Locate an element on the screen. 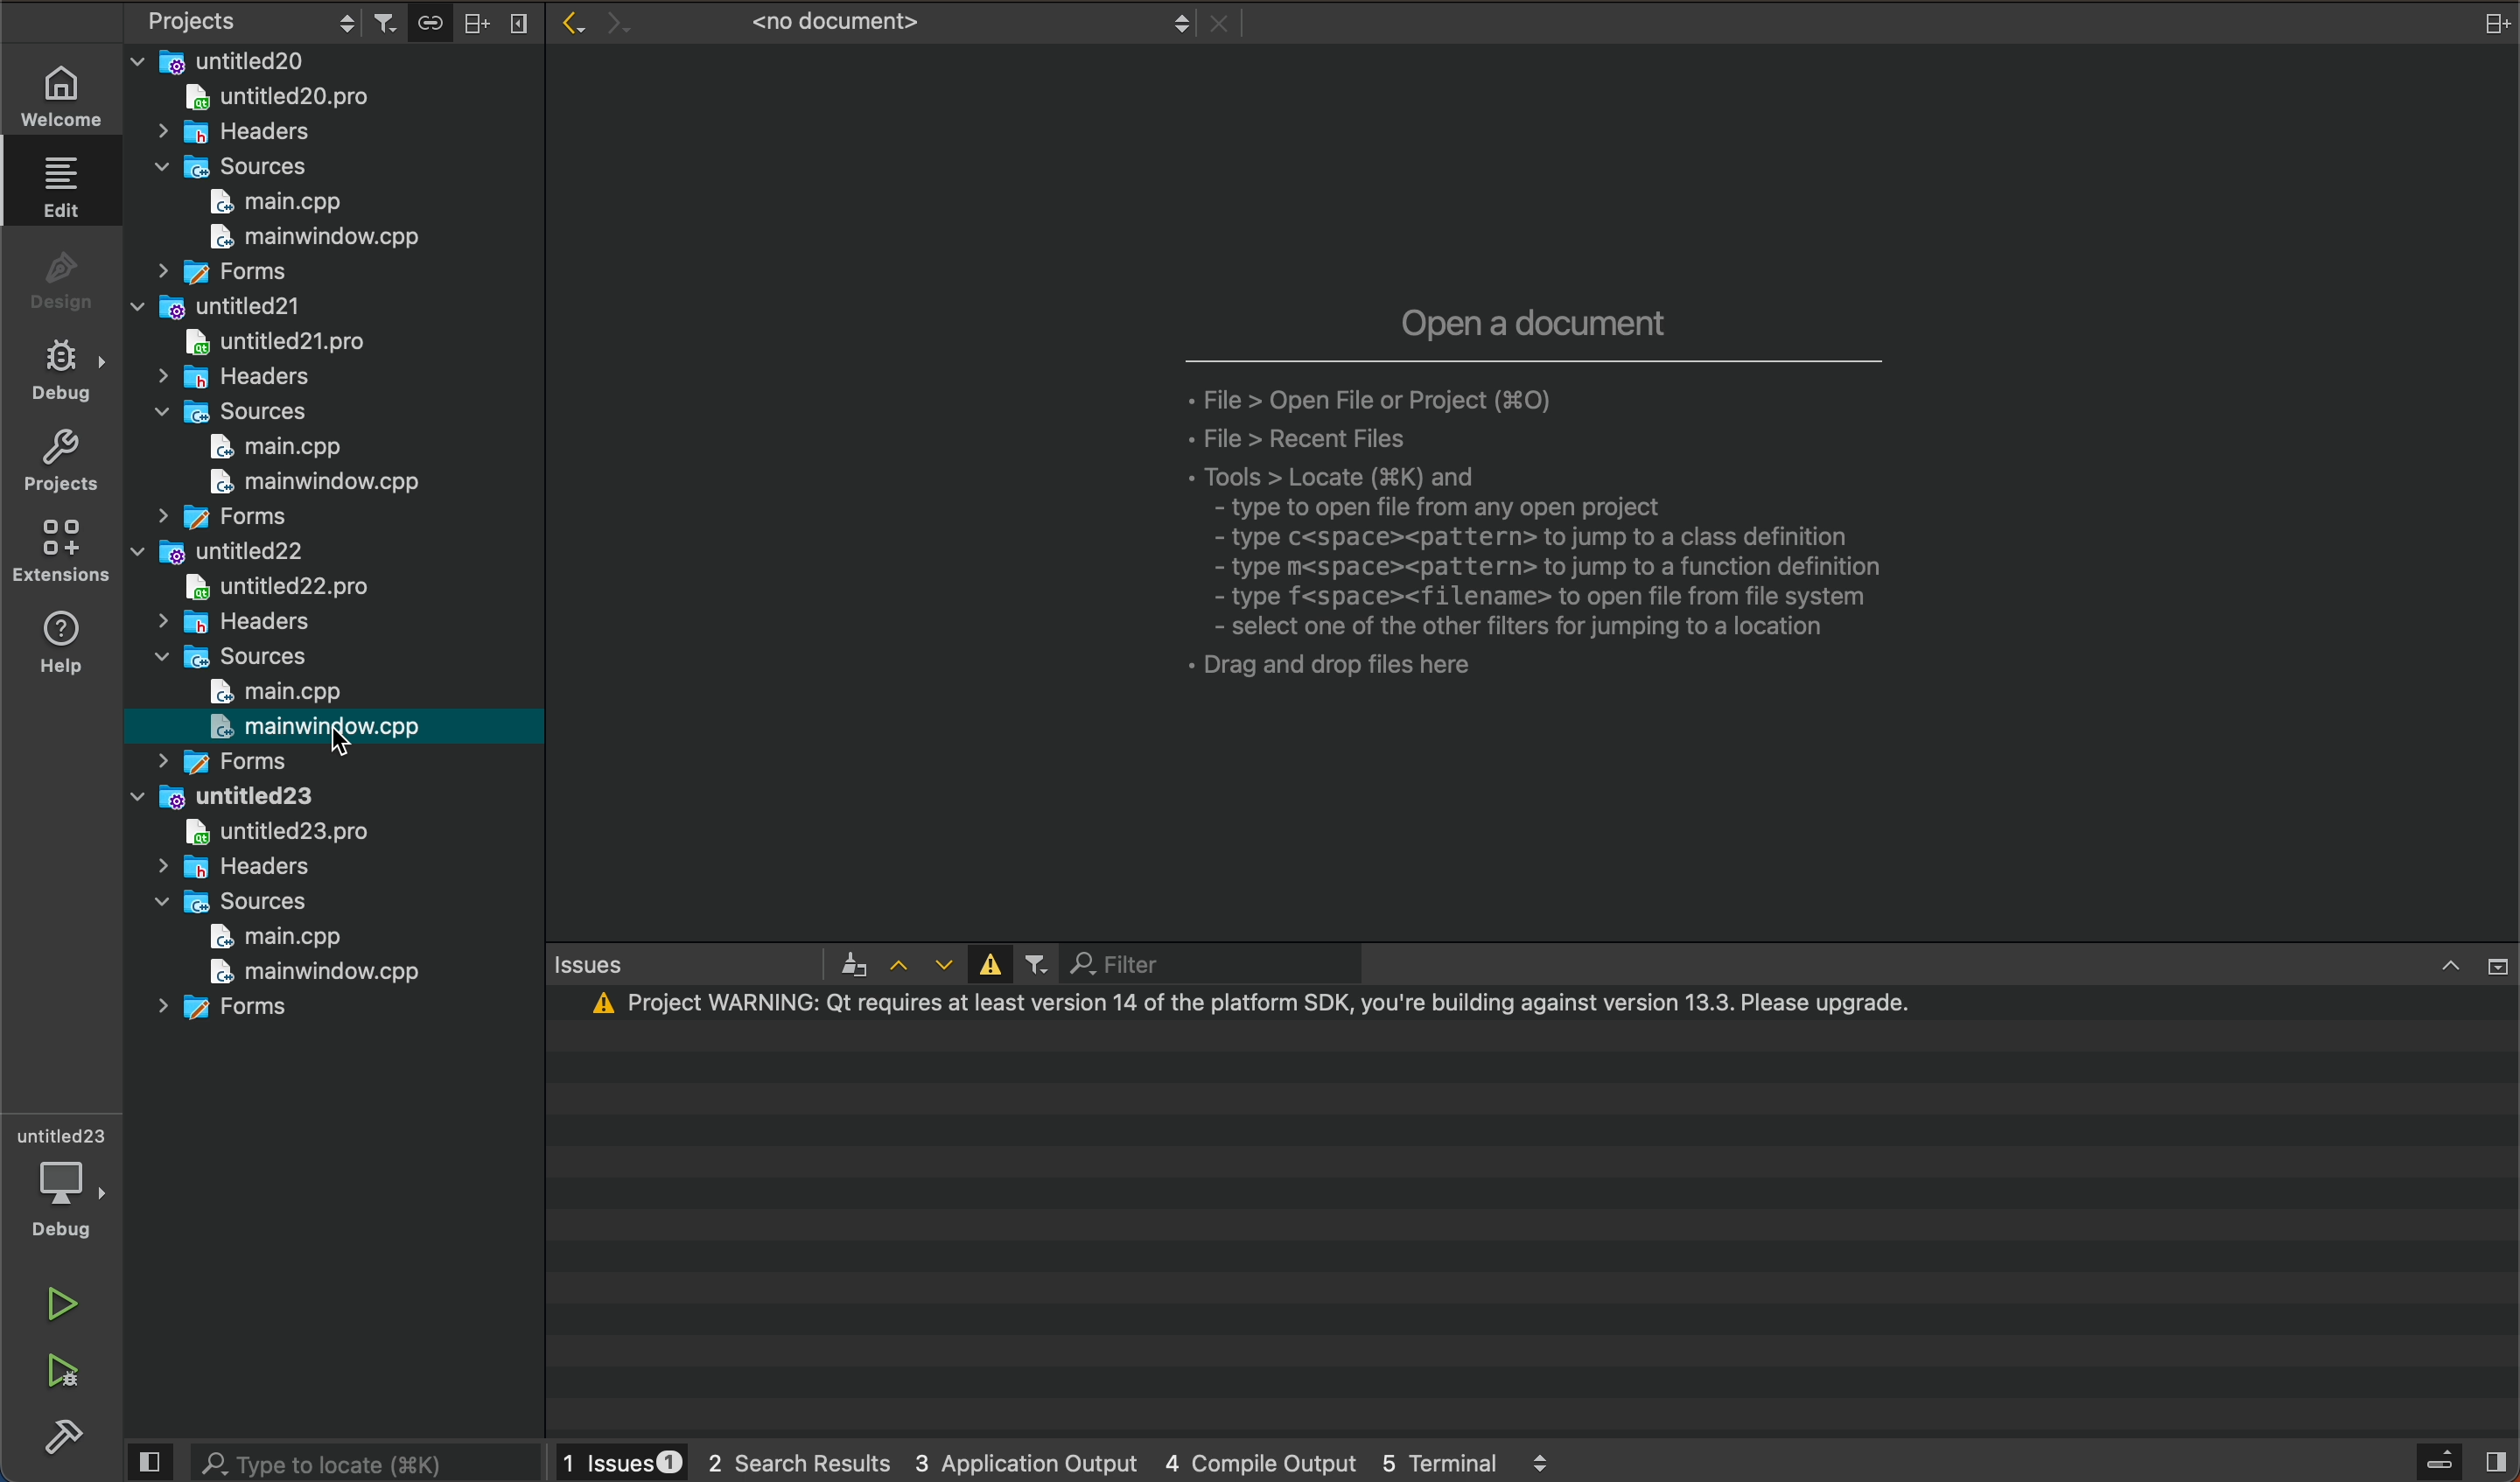  sources is located at coordinates (226, 413).